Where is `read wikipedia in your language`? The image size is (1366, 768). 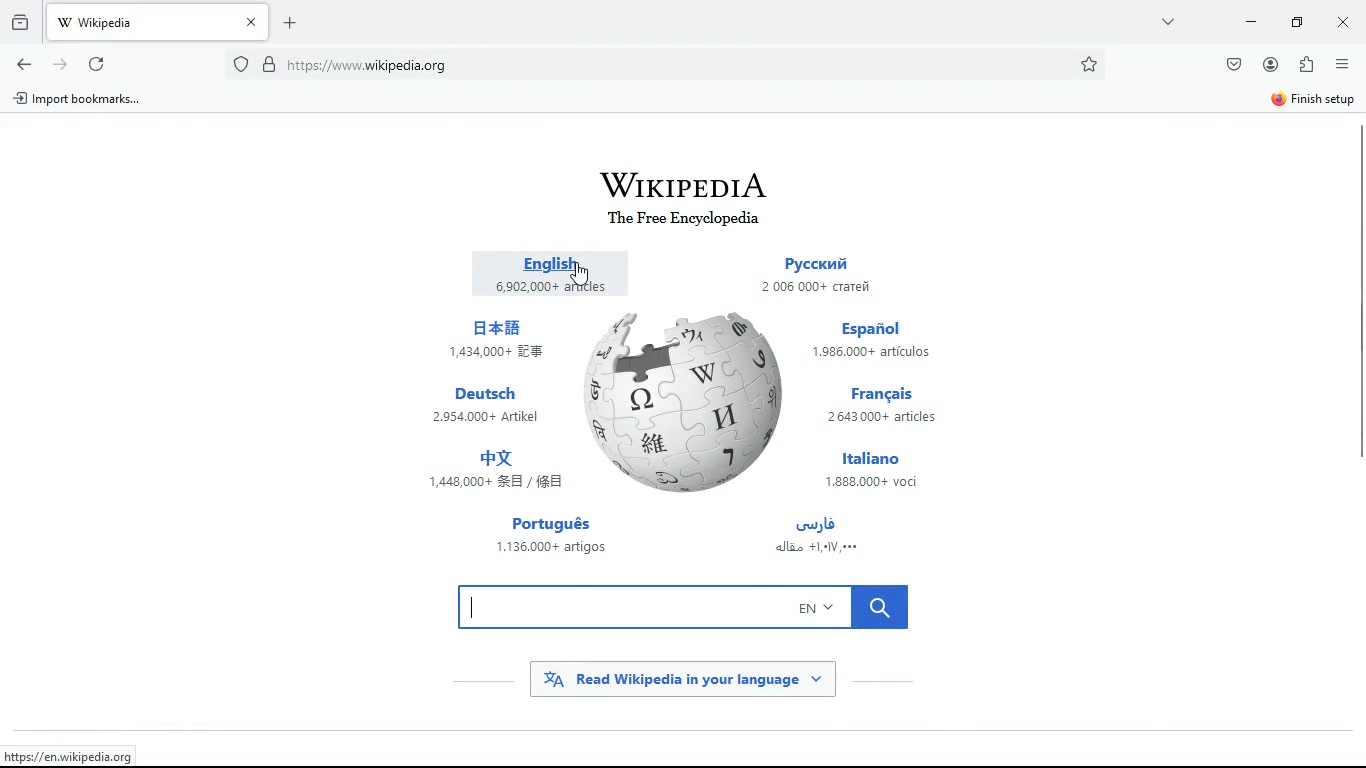
read wikipedia in your language is located at coordinates (698, 679).